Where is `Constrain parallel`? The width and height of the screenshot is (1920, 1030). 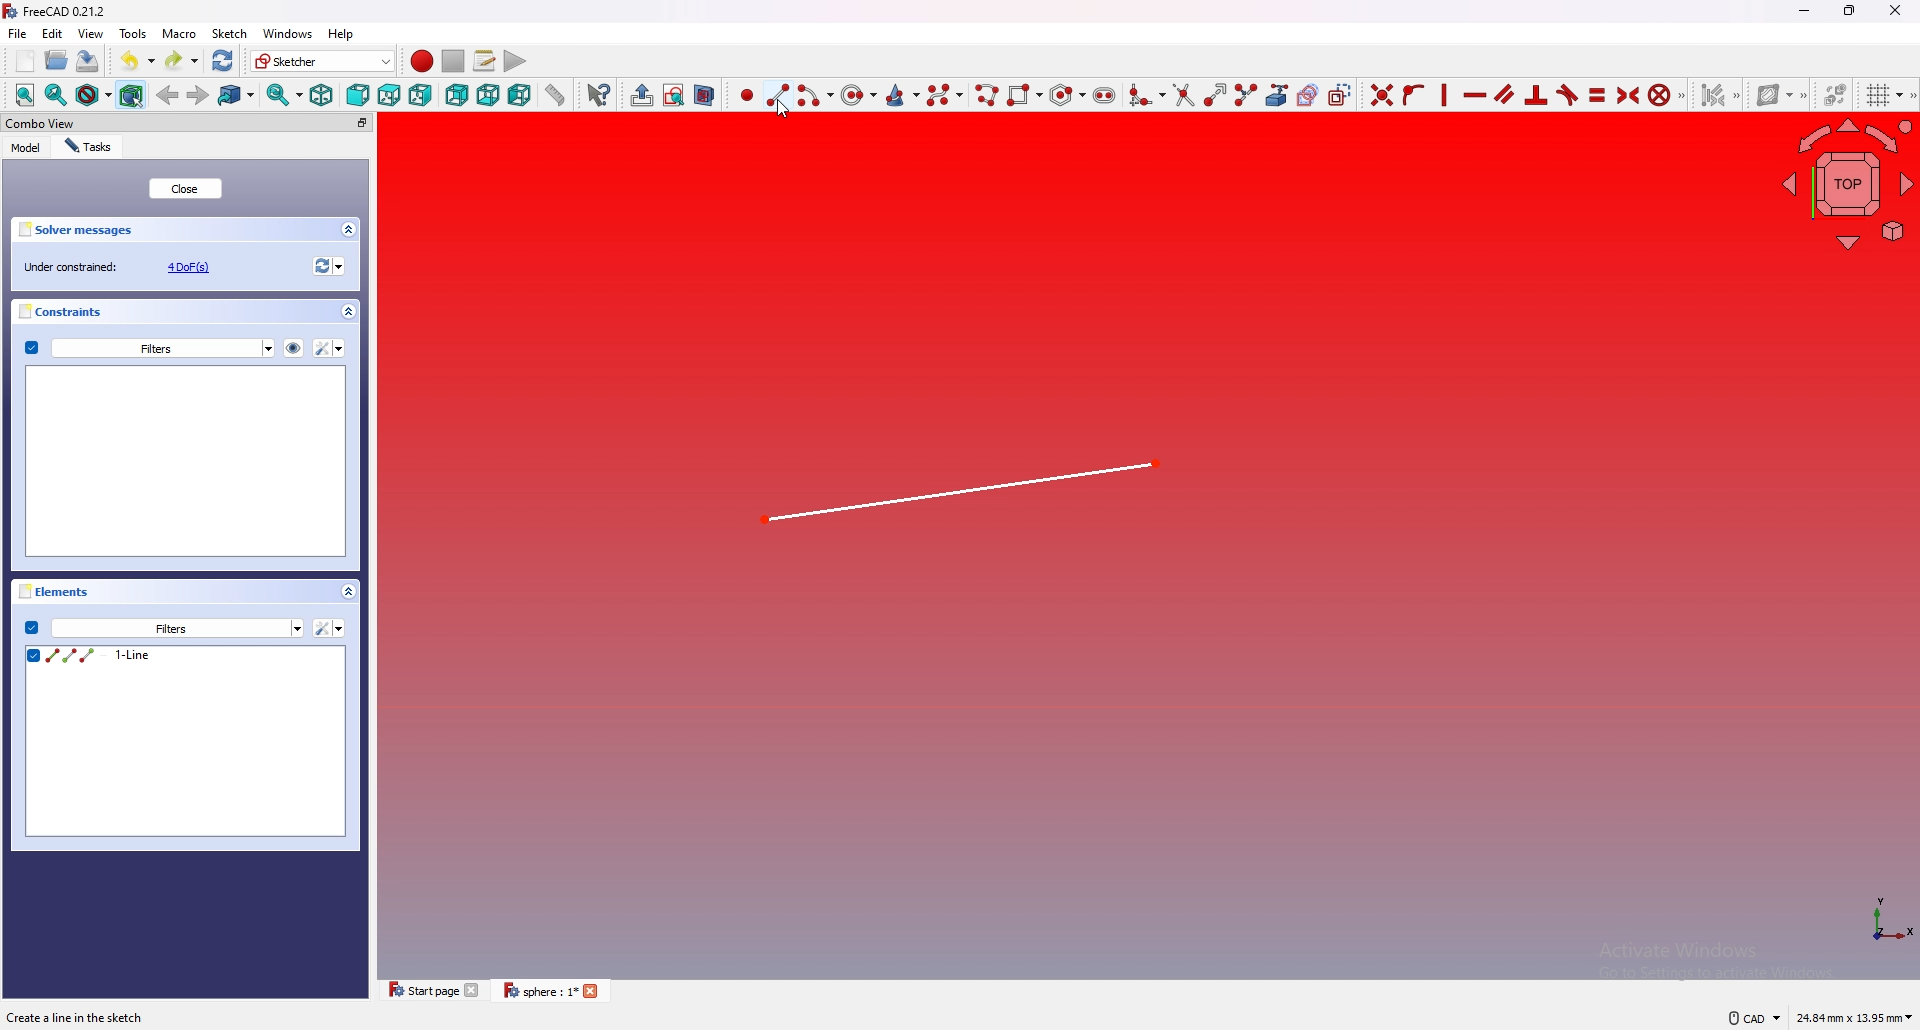
Constrain parallel is located at coordinates (1505, 94).